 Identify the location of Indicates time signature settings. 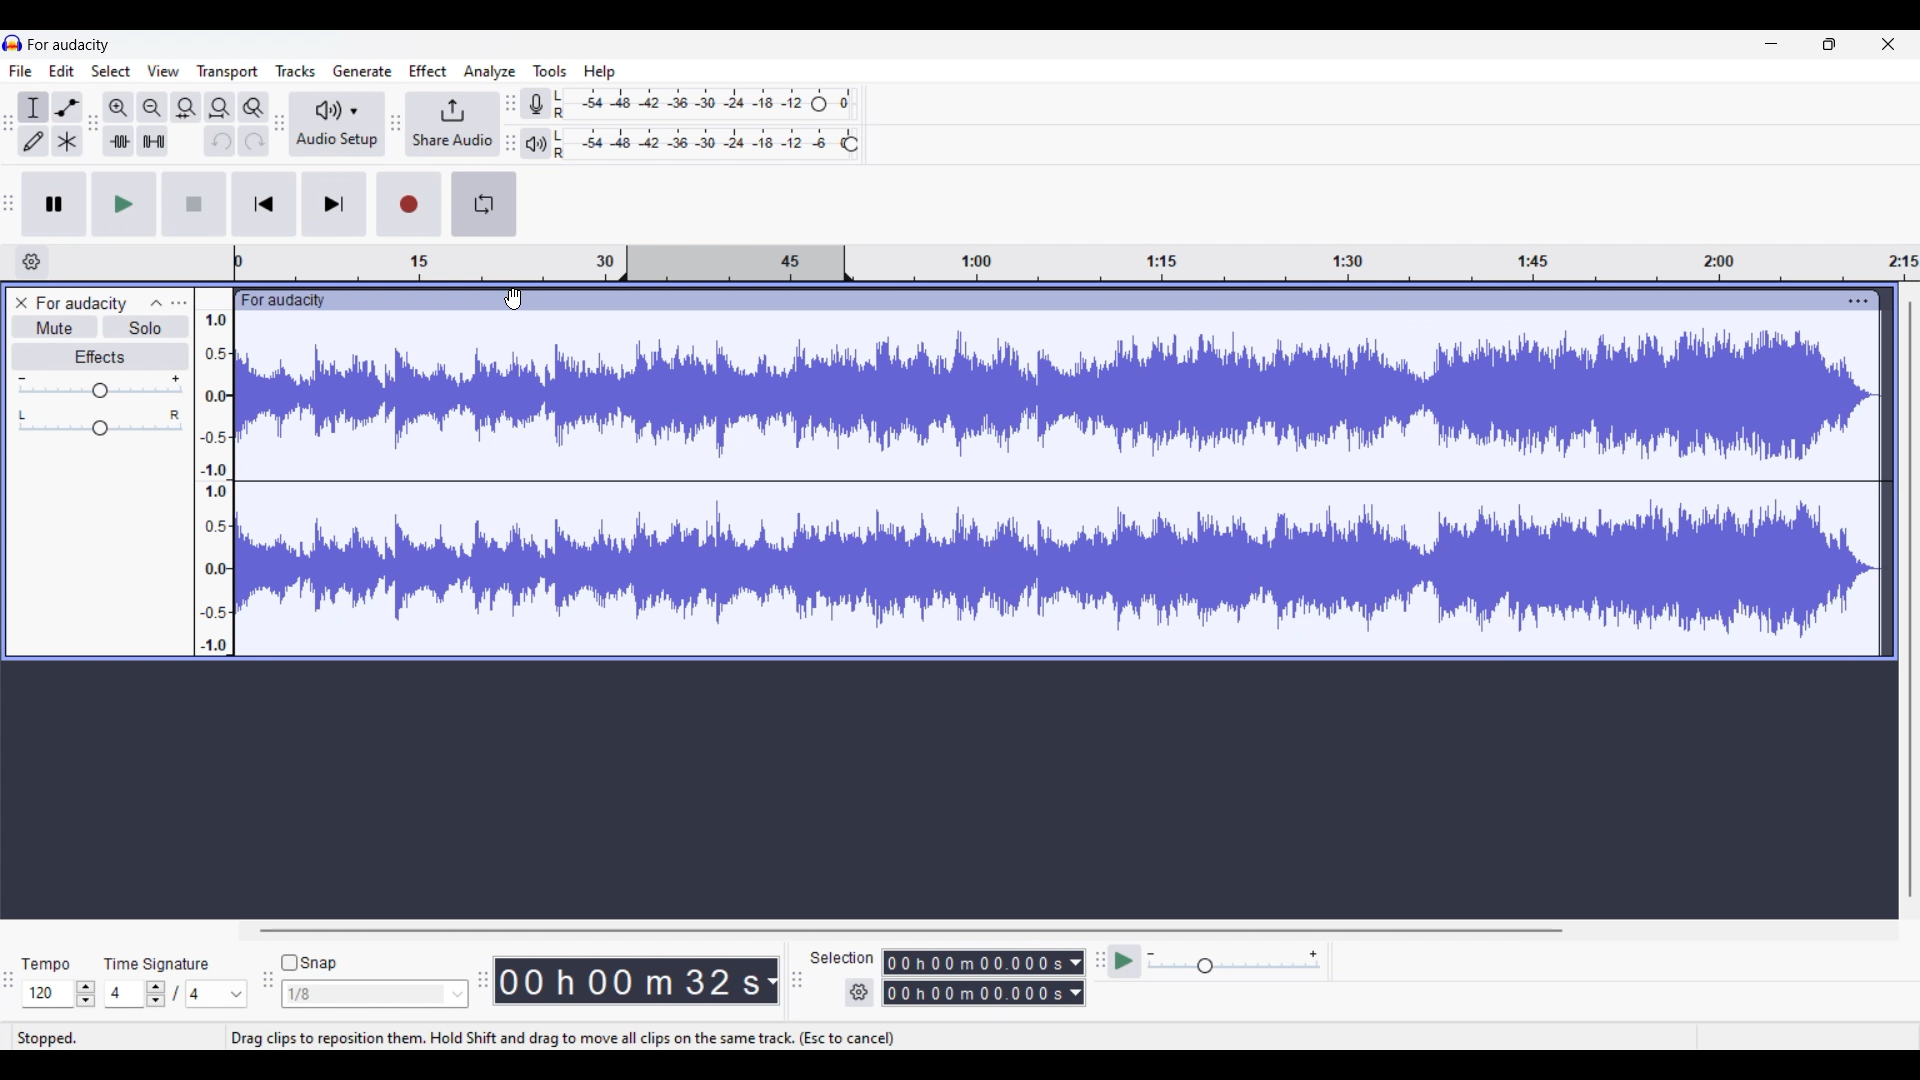
(158, 964).